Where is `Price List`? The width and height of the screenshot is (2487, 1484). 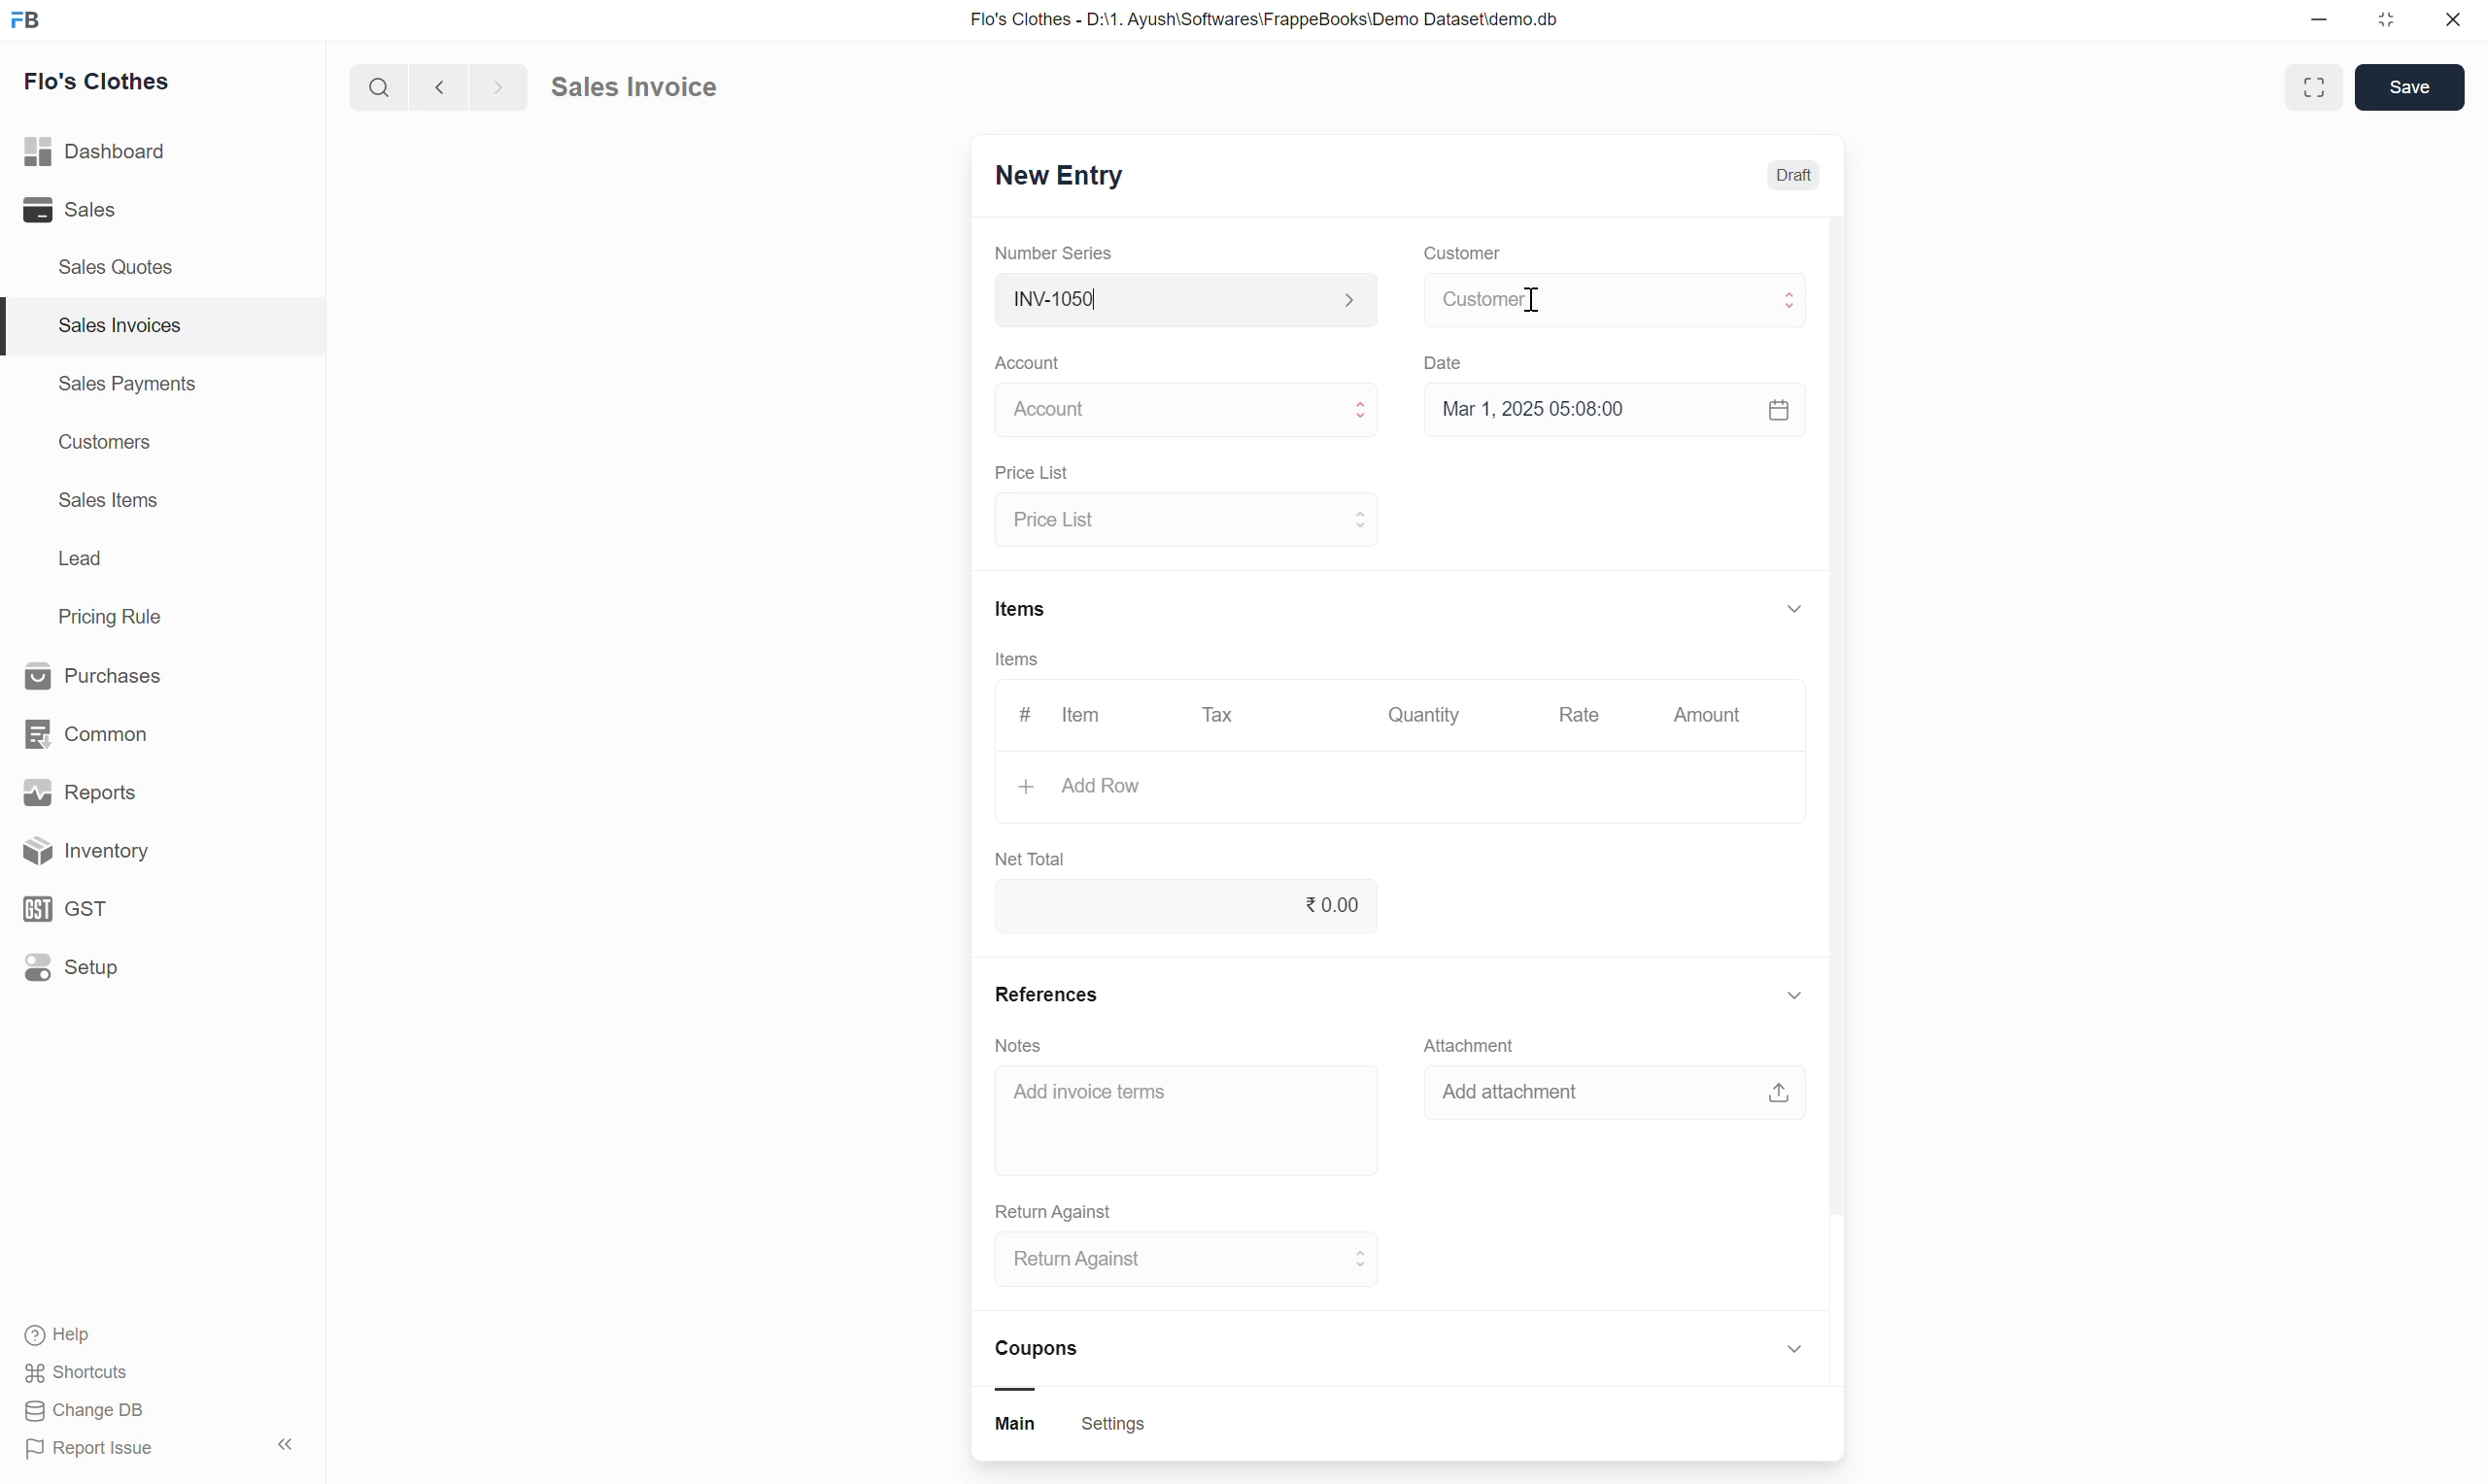
Price List is located at coordinates (1028, 473).